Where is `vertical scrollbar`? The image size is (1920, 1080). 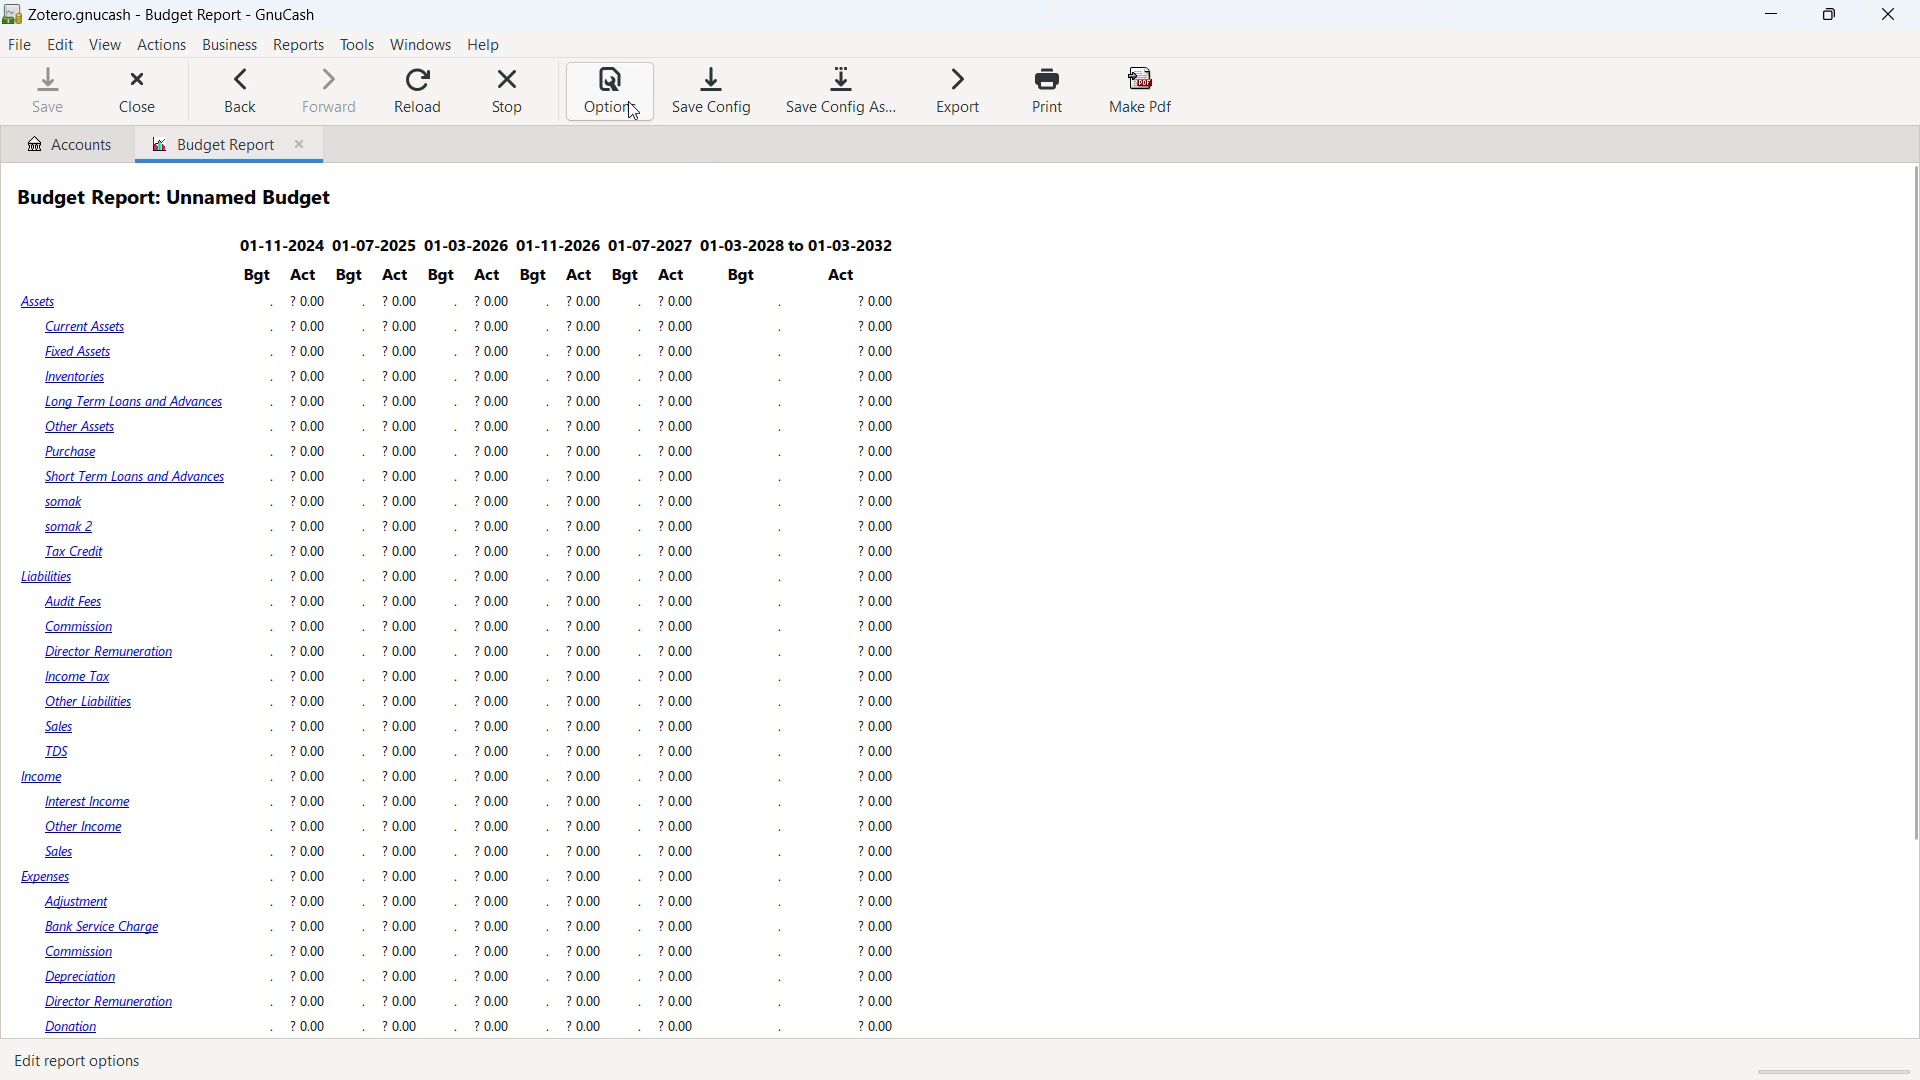 vertical scrollbar is located at coordinates (1908, 497).